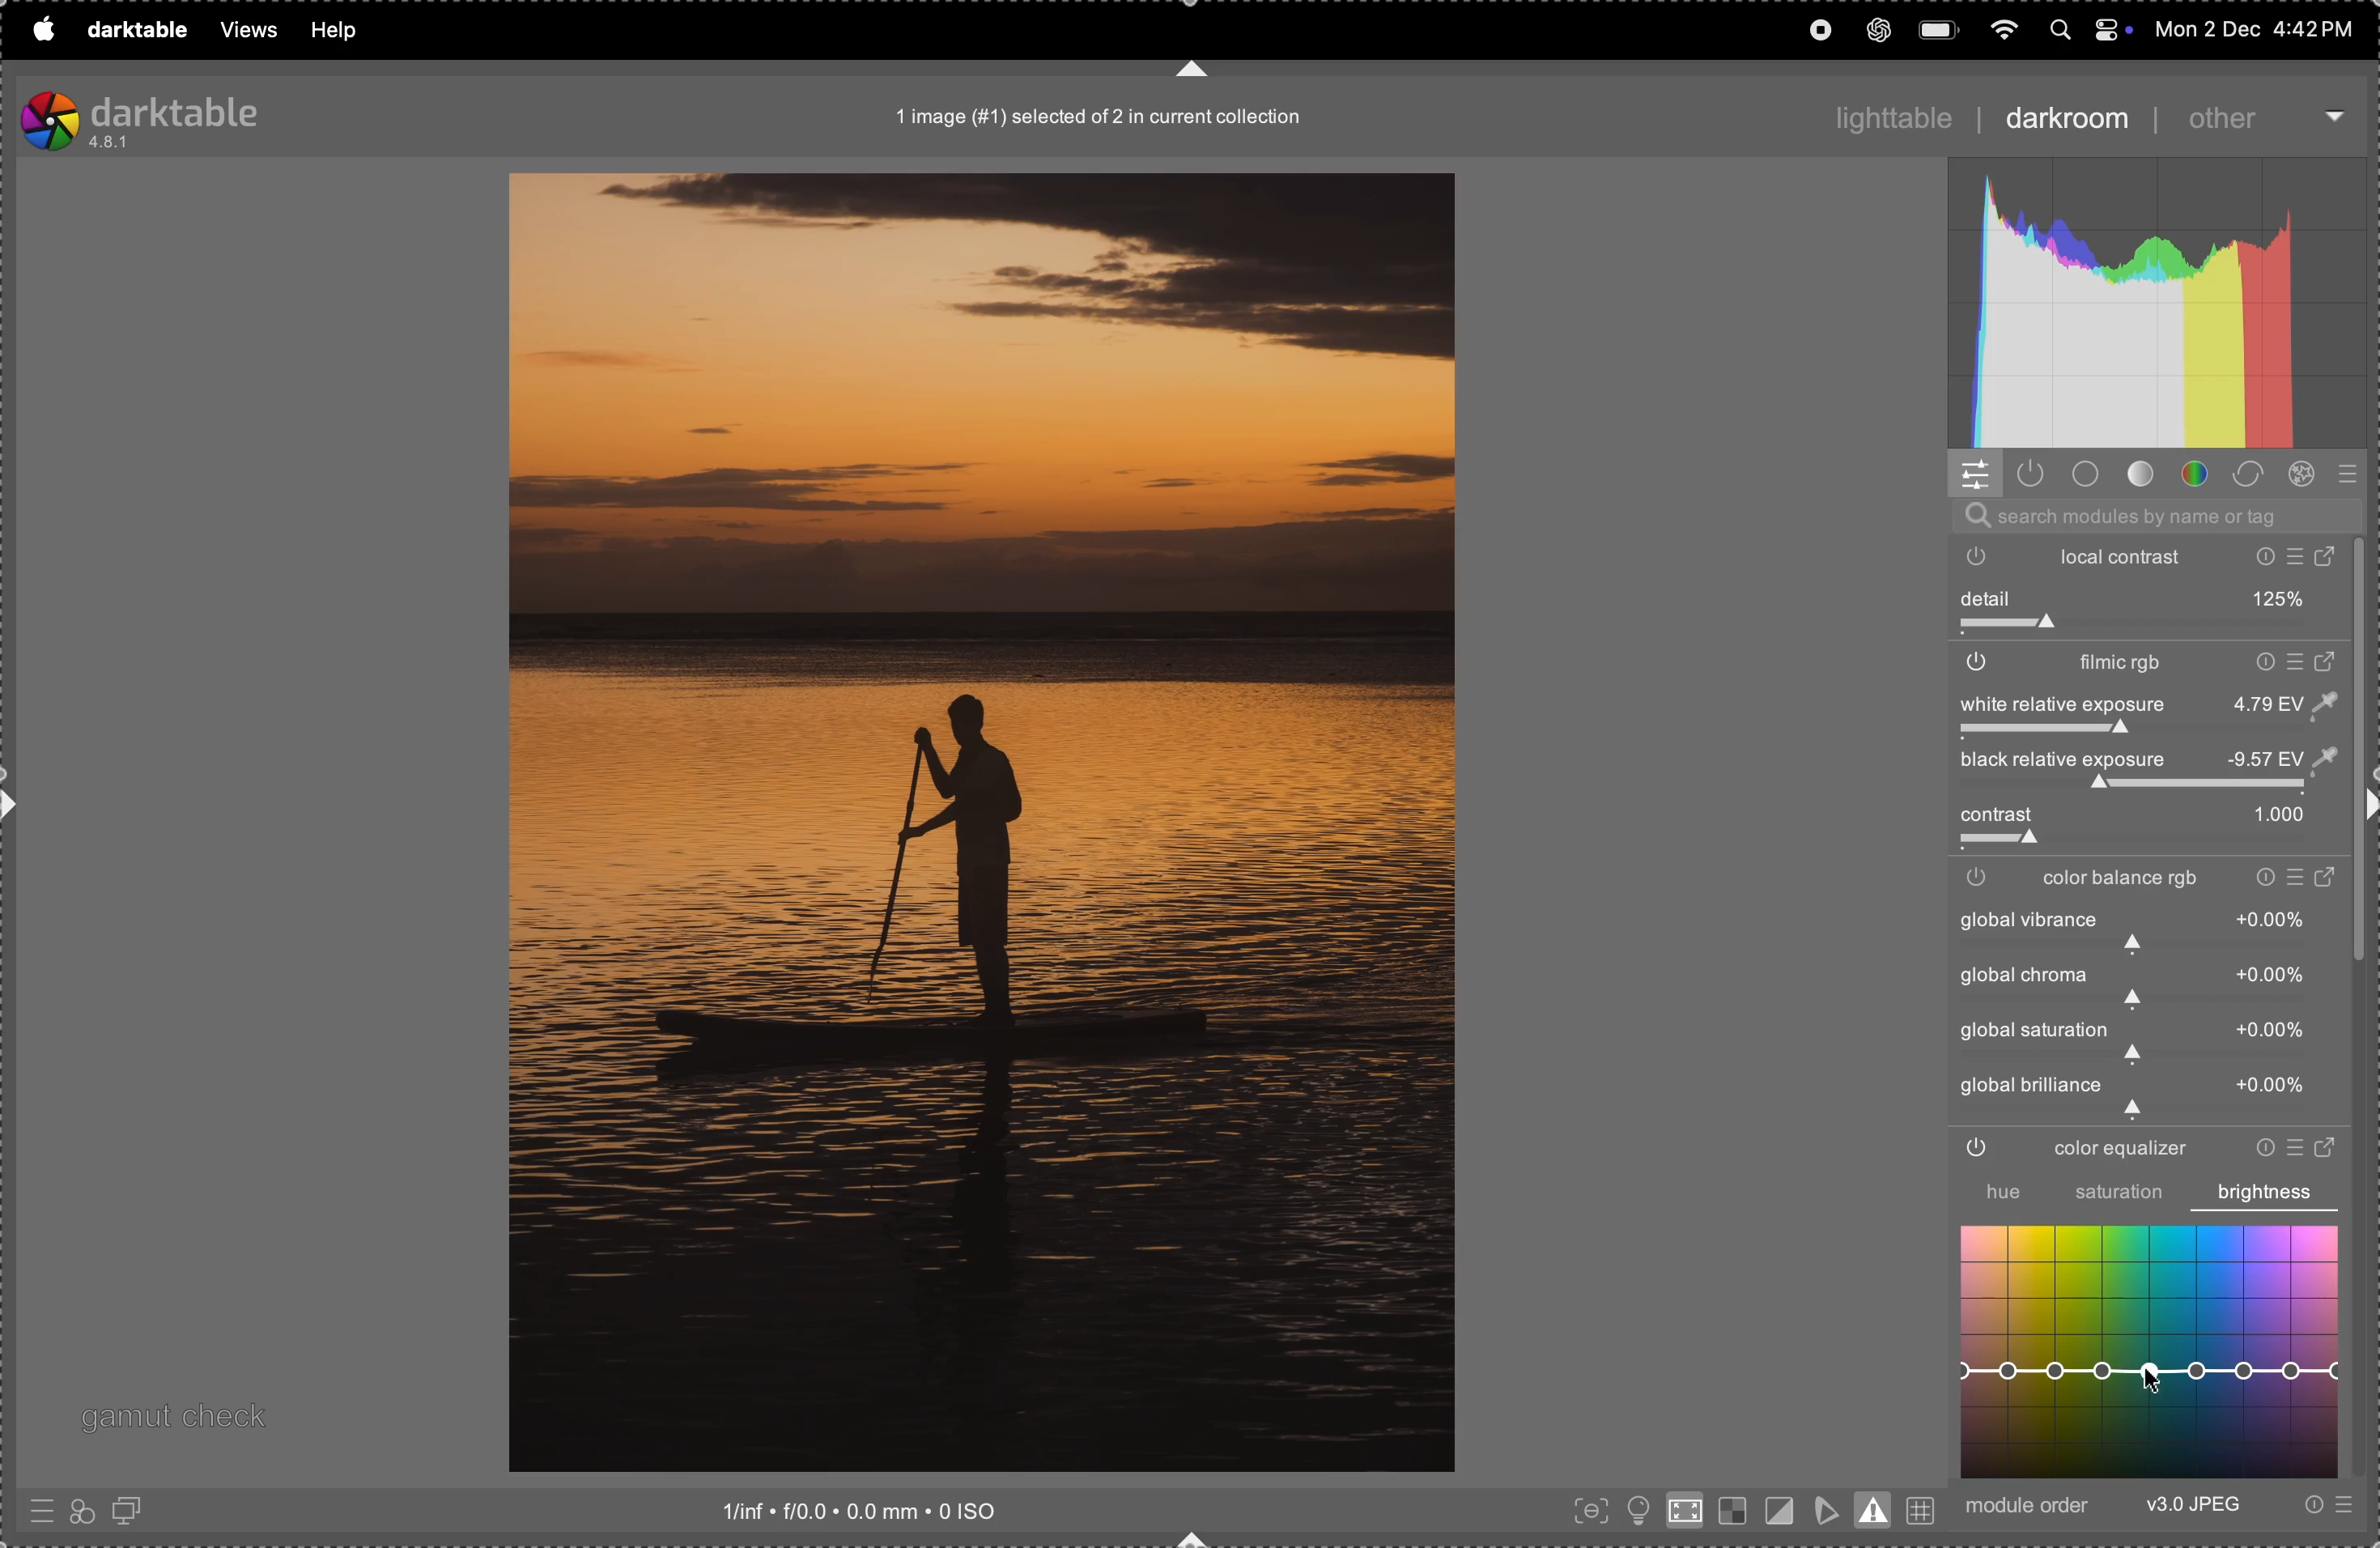 The image size is (2380, 1548). What do you see at coordinates (981, 823) in the screenshot?
I see `image` at bounding box center [981, 823].